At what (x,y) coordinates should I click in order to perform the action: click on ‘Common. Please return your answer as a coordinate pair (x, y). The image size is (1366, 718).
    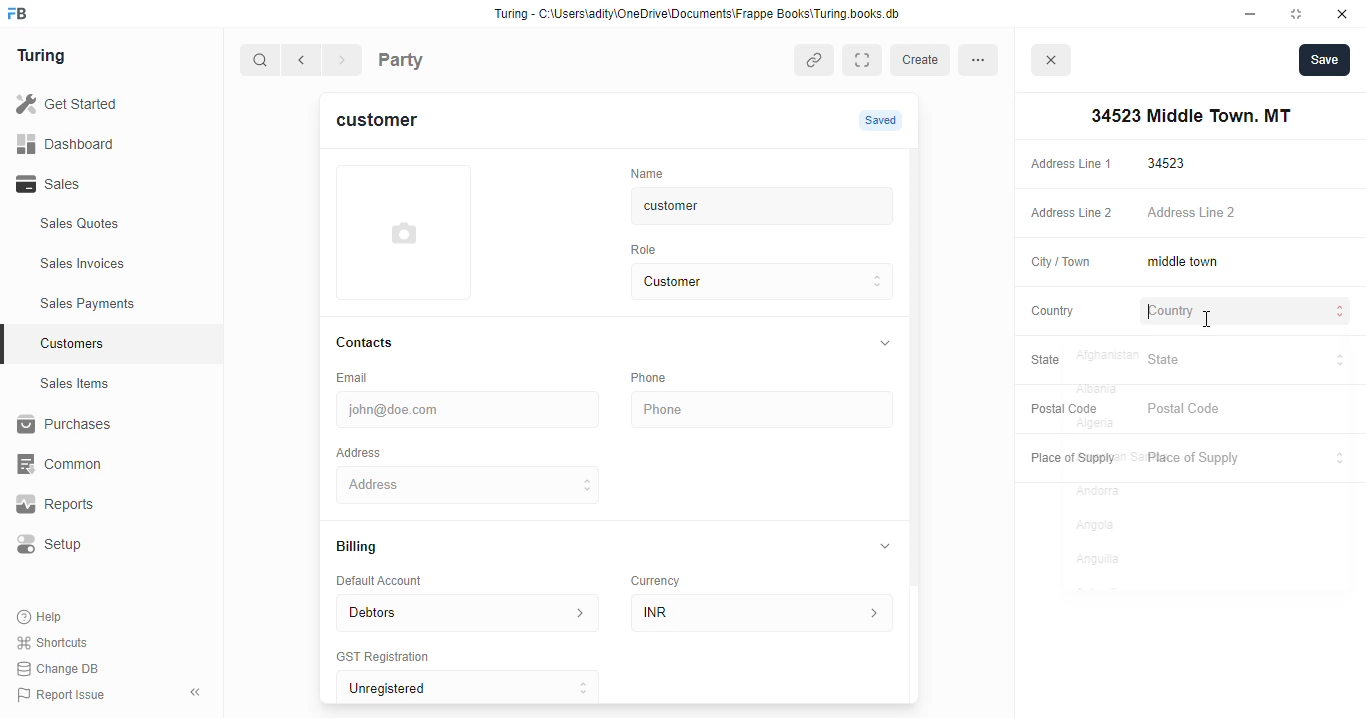
    Looking at the image, I should click on (100, 464).